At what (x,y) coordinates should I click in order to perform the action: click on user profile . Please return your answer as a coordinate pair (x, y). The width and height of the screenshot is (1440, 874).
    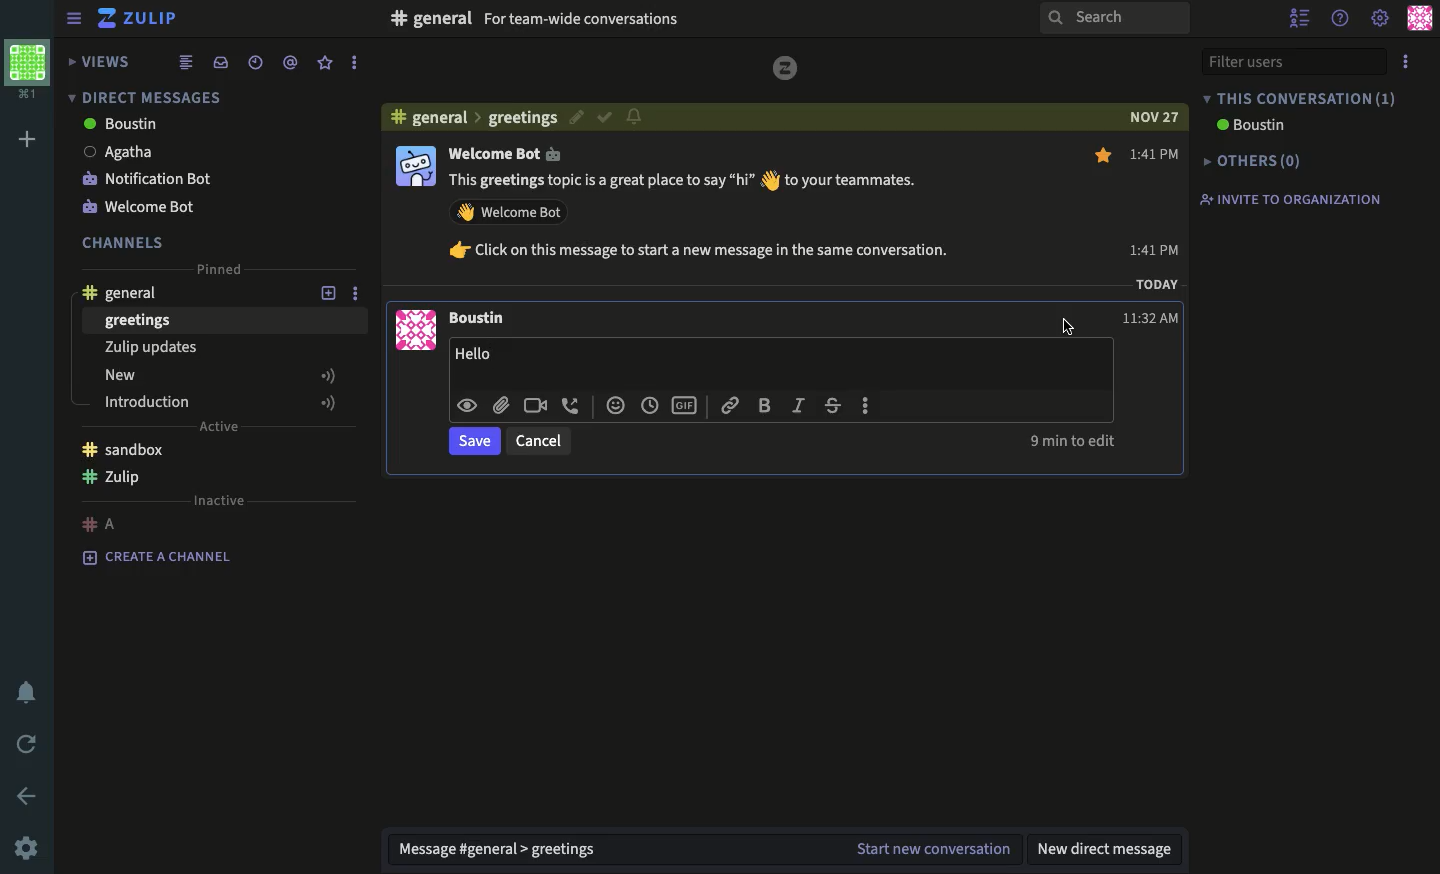
    Looking at the image, I should click on (409, 250).